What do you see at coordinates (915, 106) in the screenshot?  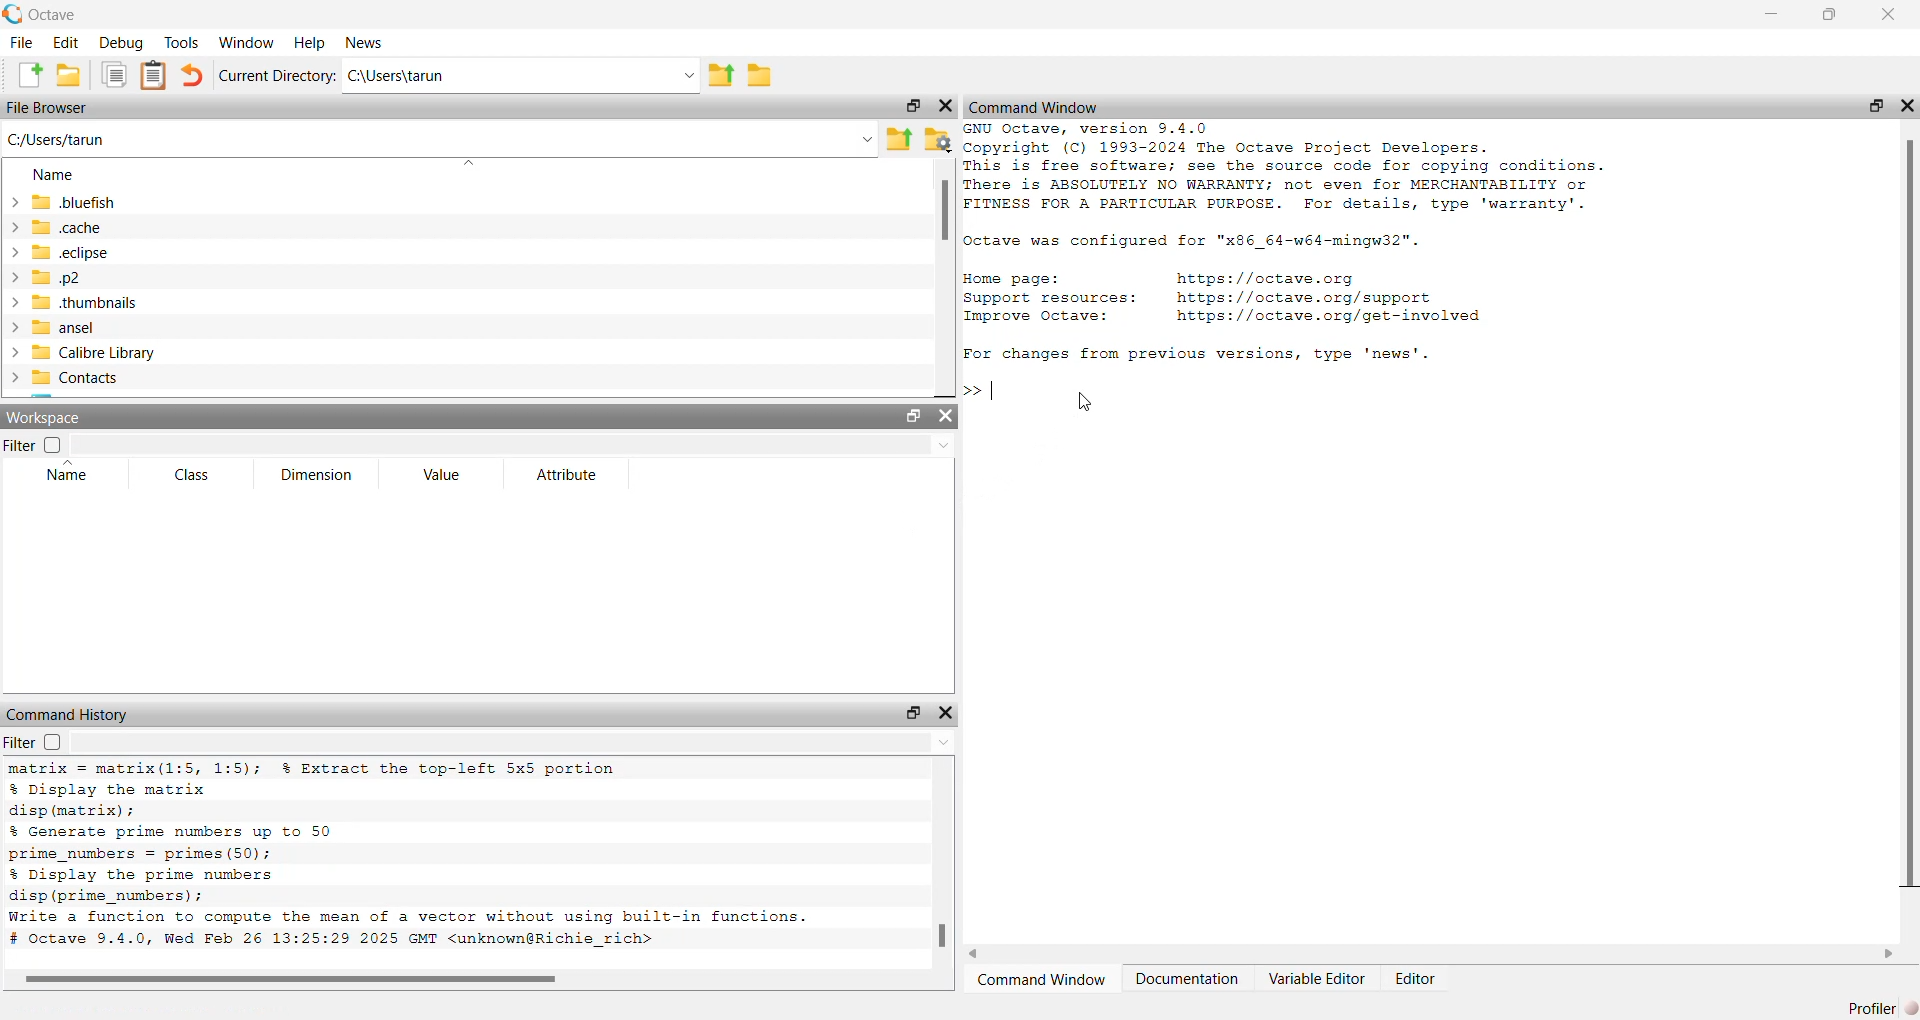 I see `open in separate window` at bounding box center [915, 106].